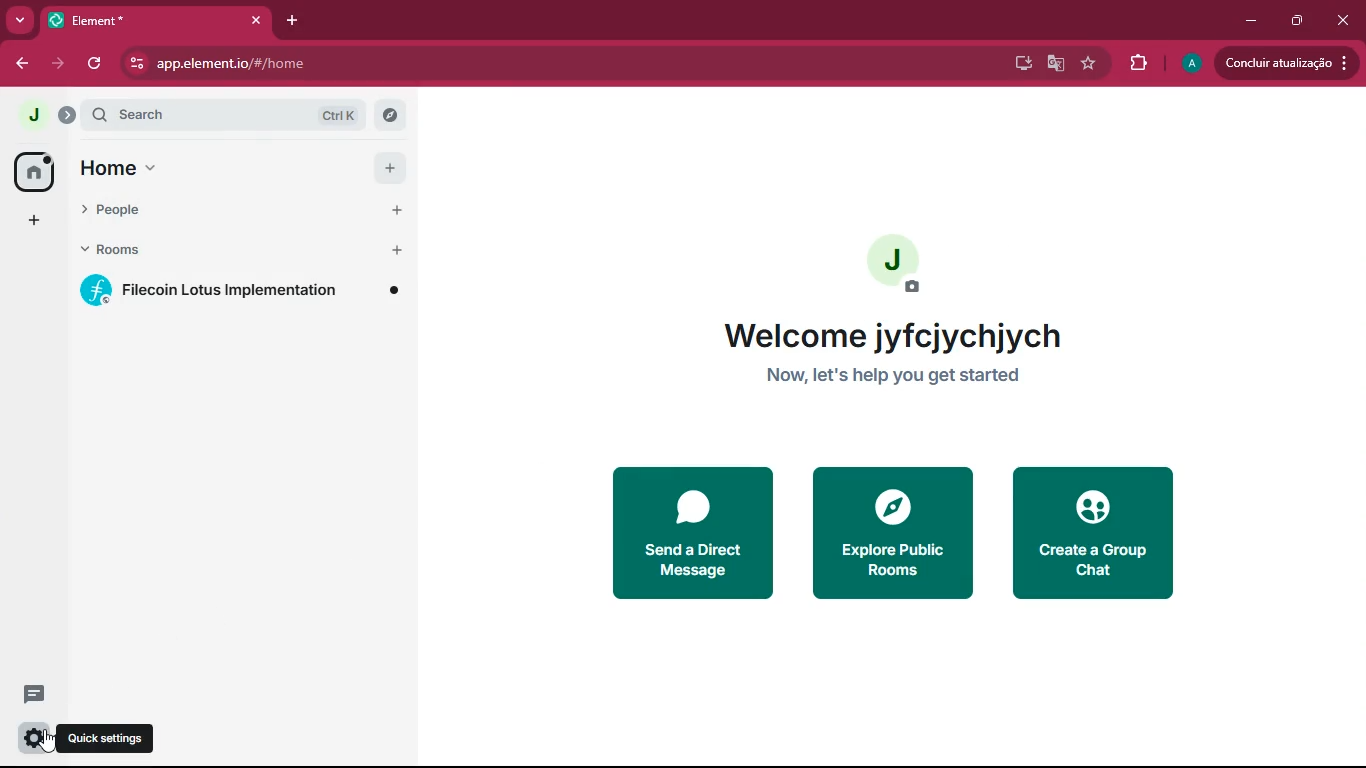  What do you see at coordinates (220, 250) in the screenshot?
I see `rooms` at bounding box center [220, 250].